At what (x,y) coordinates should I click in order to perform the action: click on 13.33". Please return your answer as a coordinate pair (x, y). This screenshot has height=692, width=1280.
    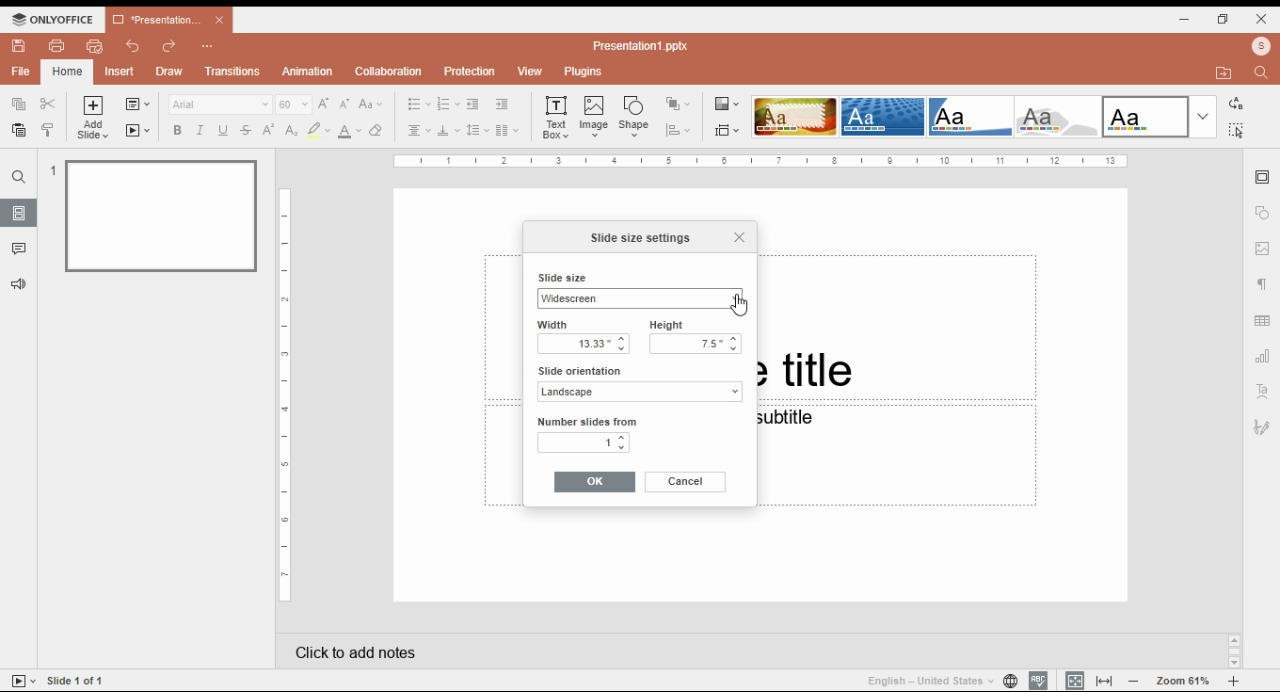
    Looking at the image, I should click on (582, 344).